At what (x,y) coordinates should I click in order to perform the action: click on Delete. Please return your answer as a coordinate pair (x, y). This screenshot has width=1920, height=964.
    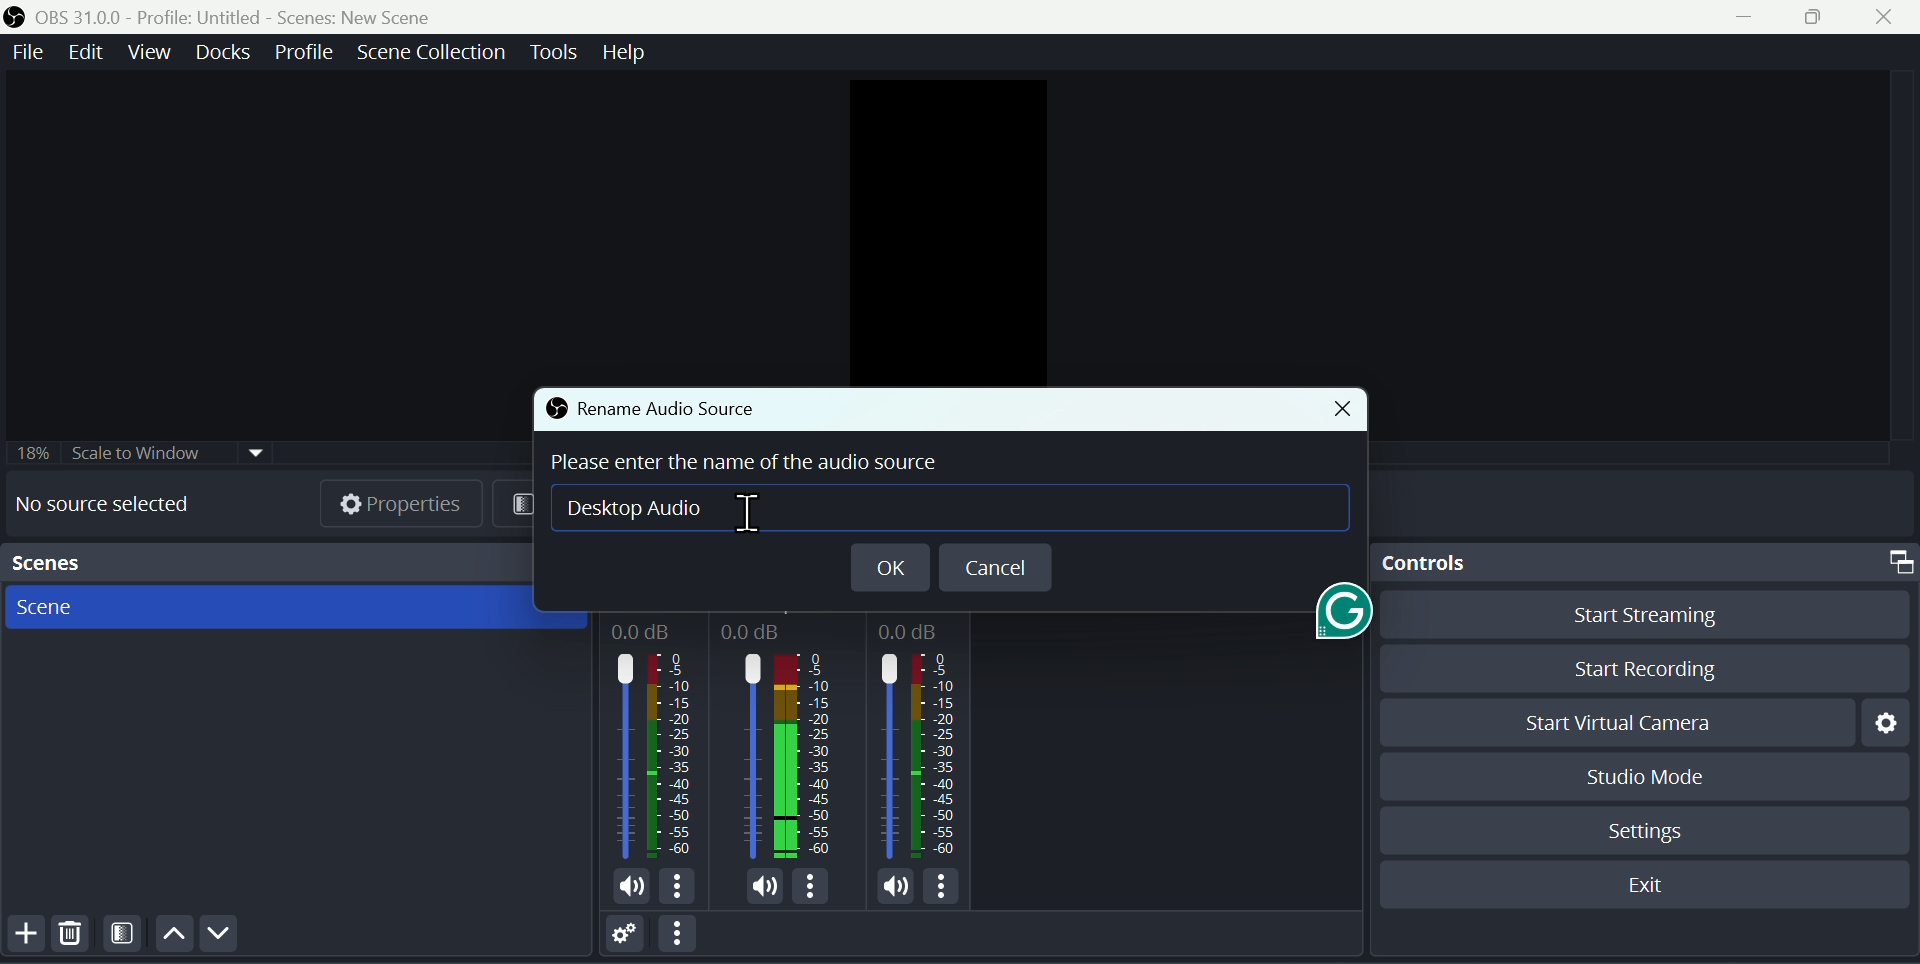
    Looking at the image, I should click on (73, 936).